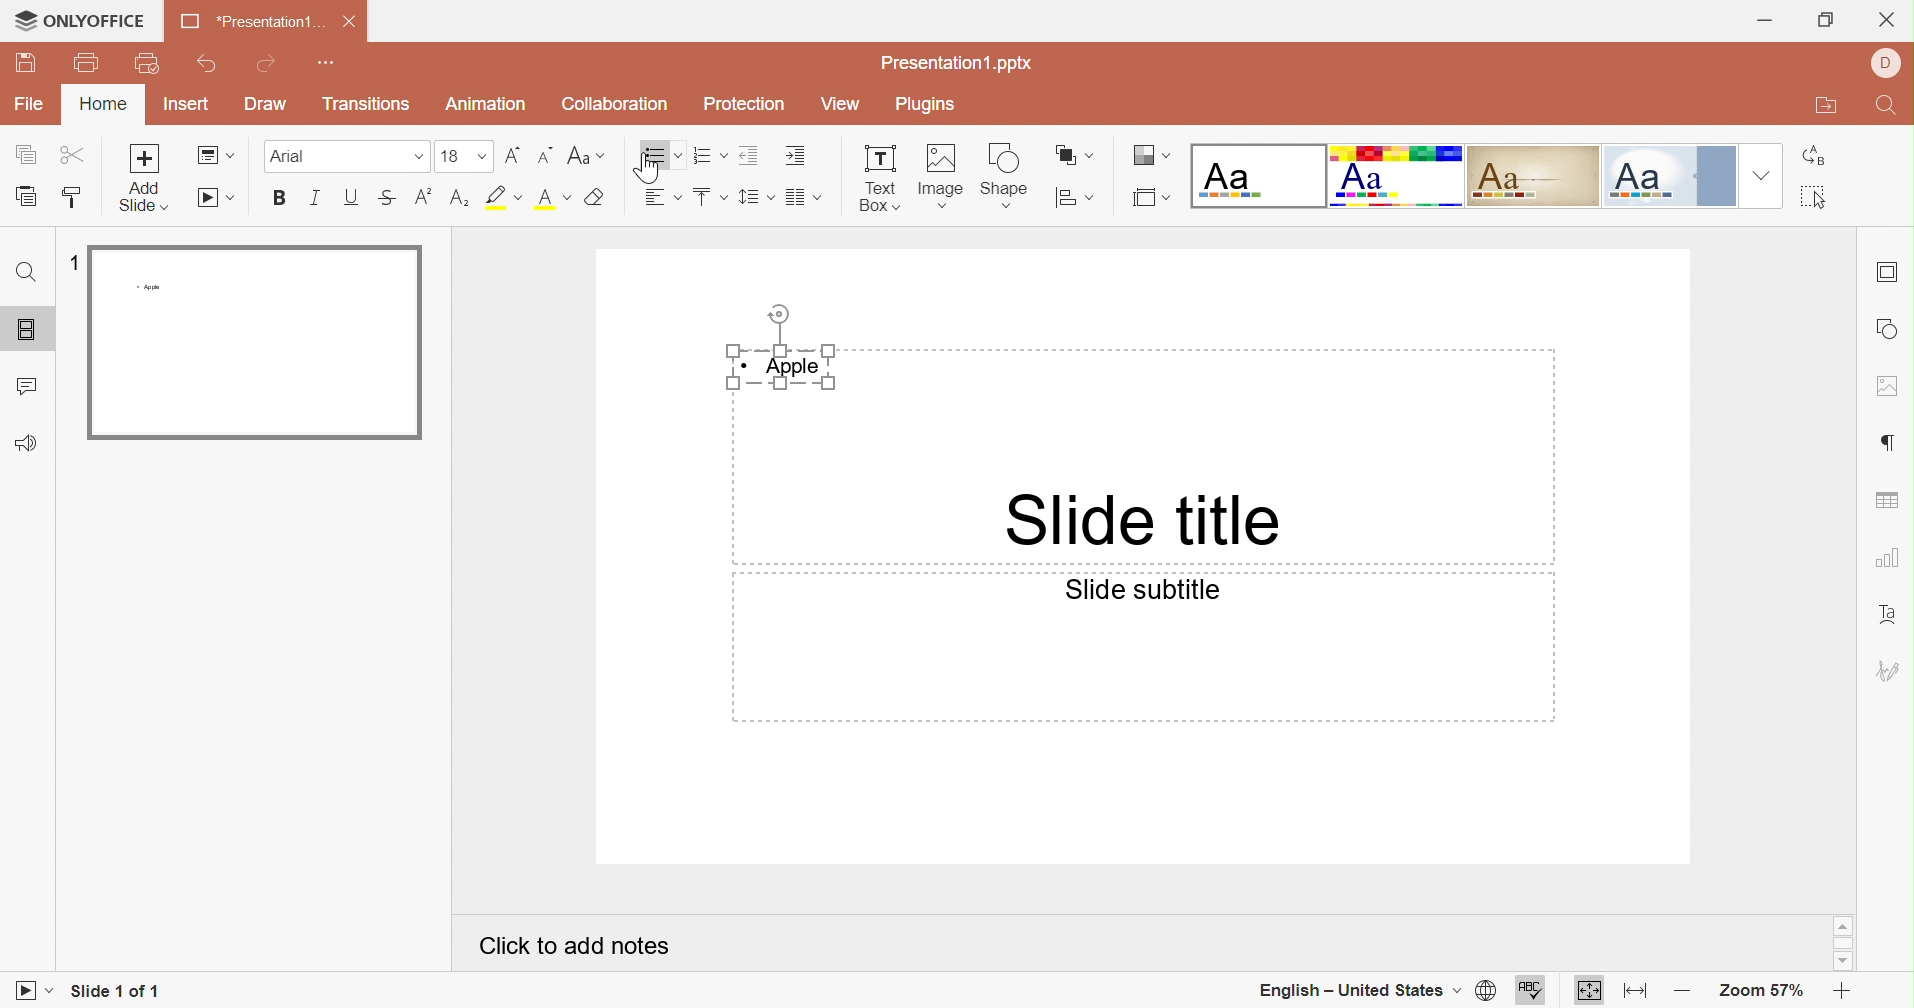  I want to click on Presentation1.pptx, so click(965, 63).